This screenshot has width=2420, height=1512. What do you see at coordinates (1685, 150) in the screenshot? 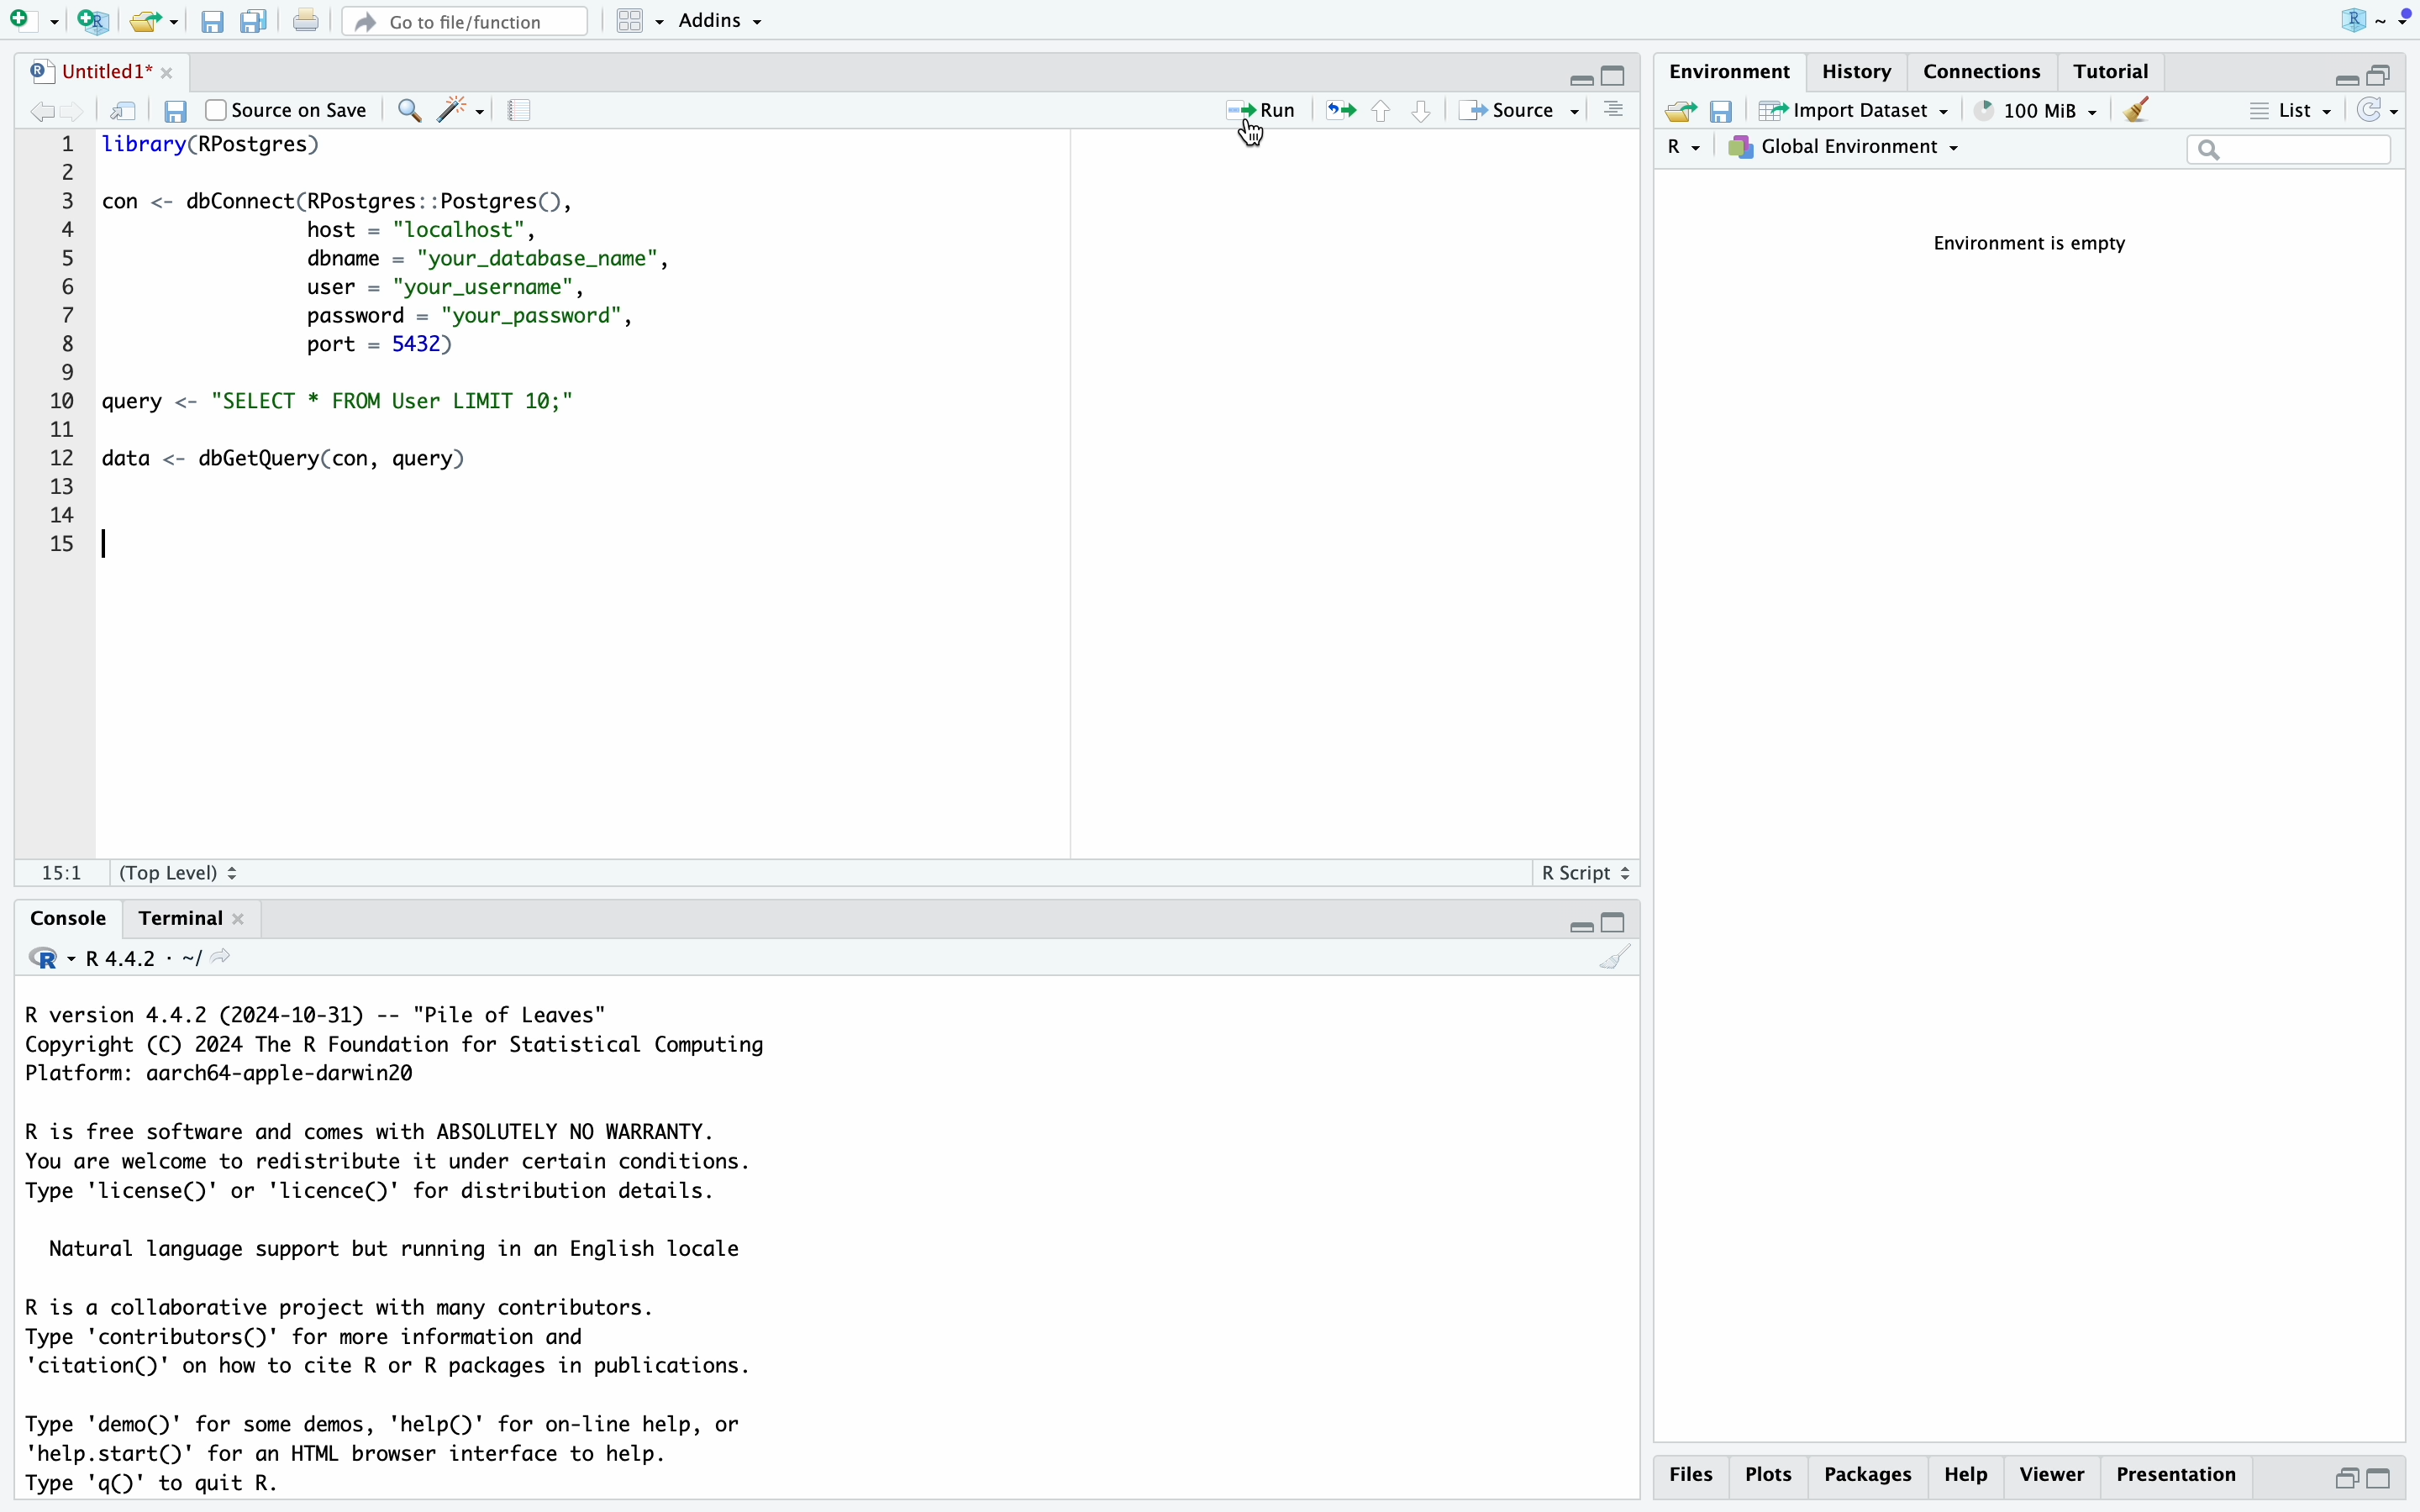
I see `language select` at bounding box center [1685, 150].